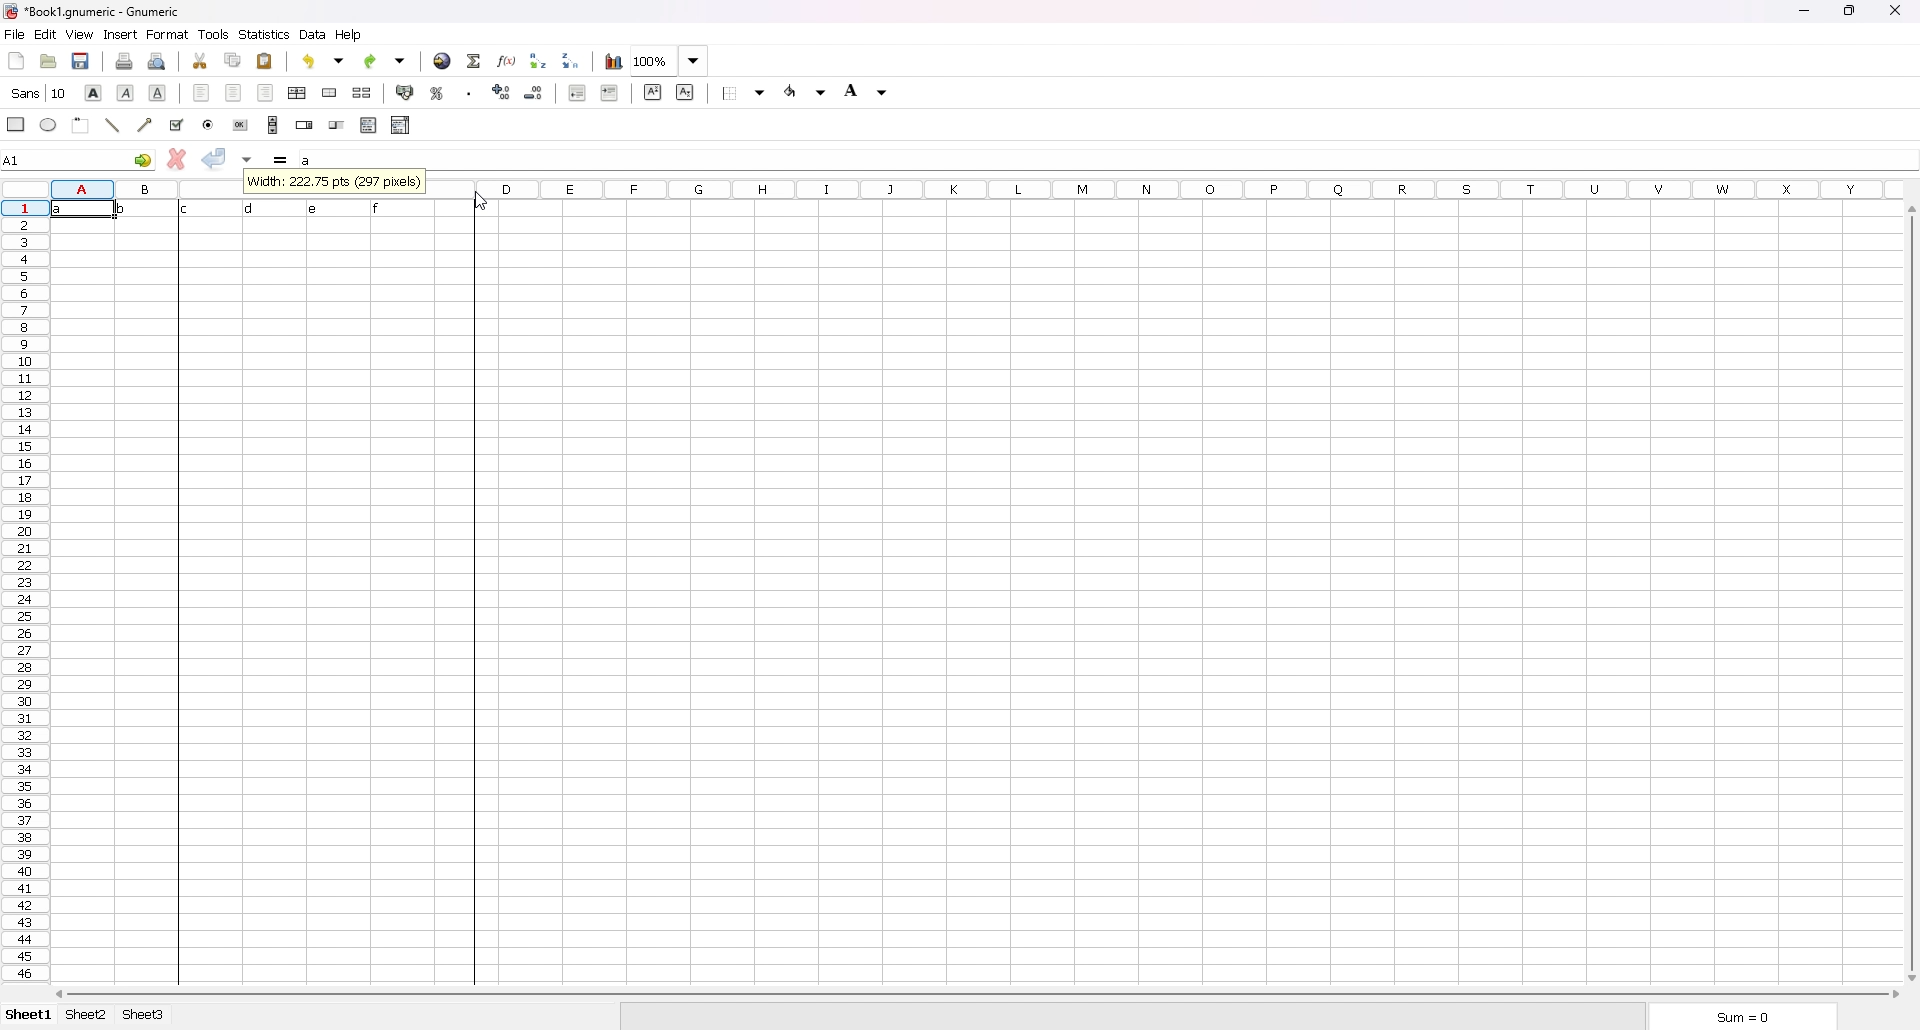 The height and width of the screenshot is (1030, 1920). I want to click on cancel changes, so click(177, 158).